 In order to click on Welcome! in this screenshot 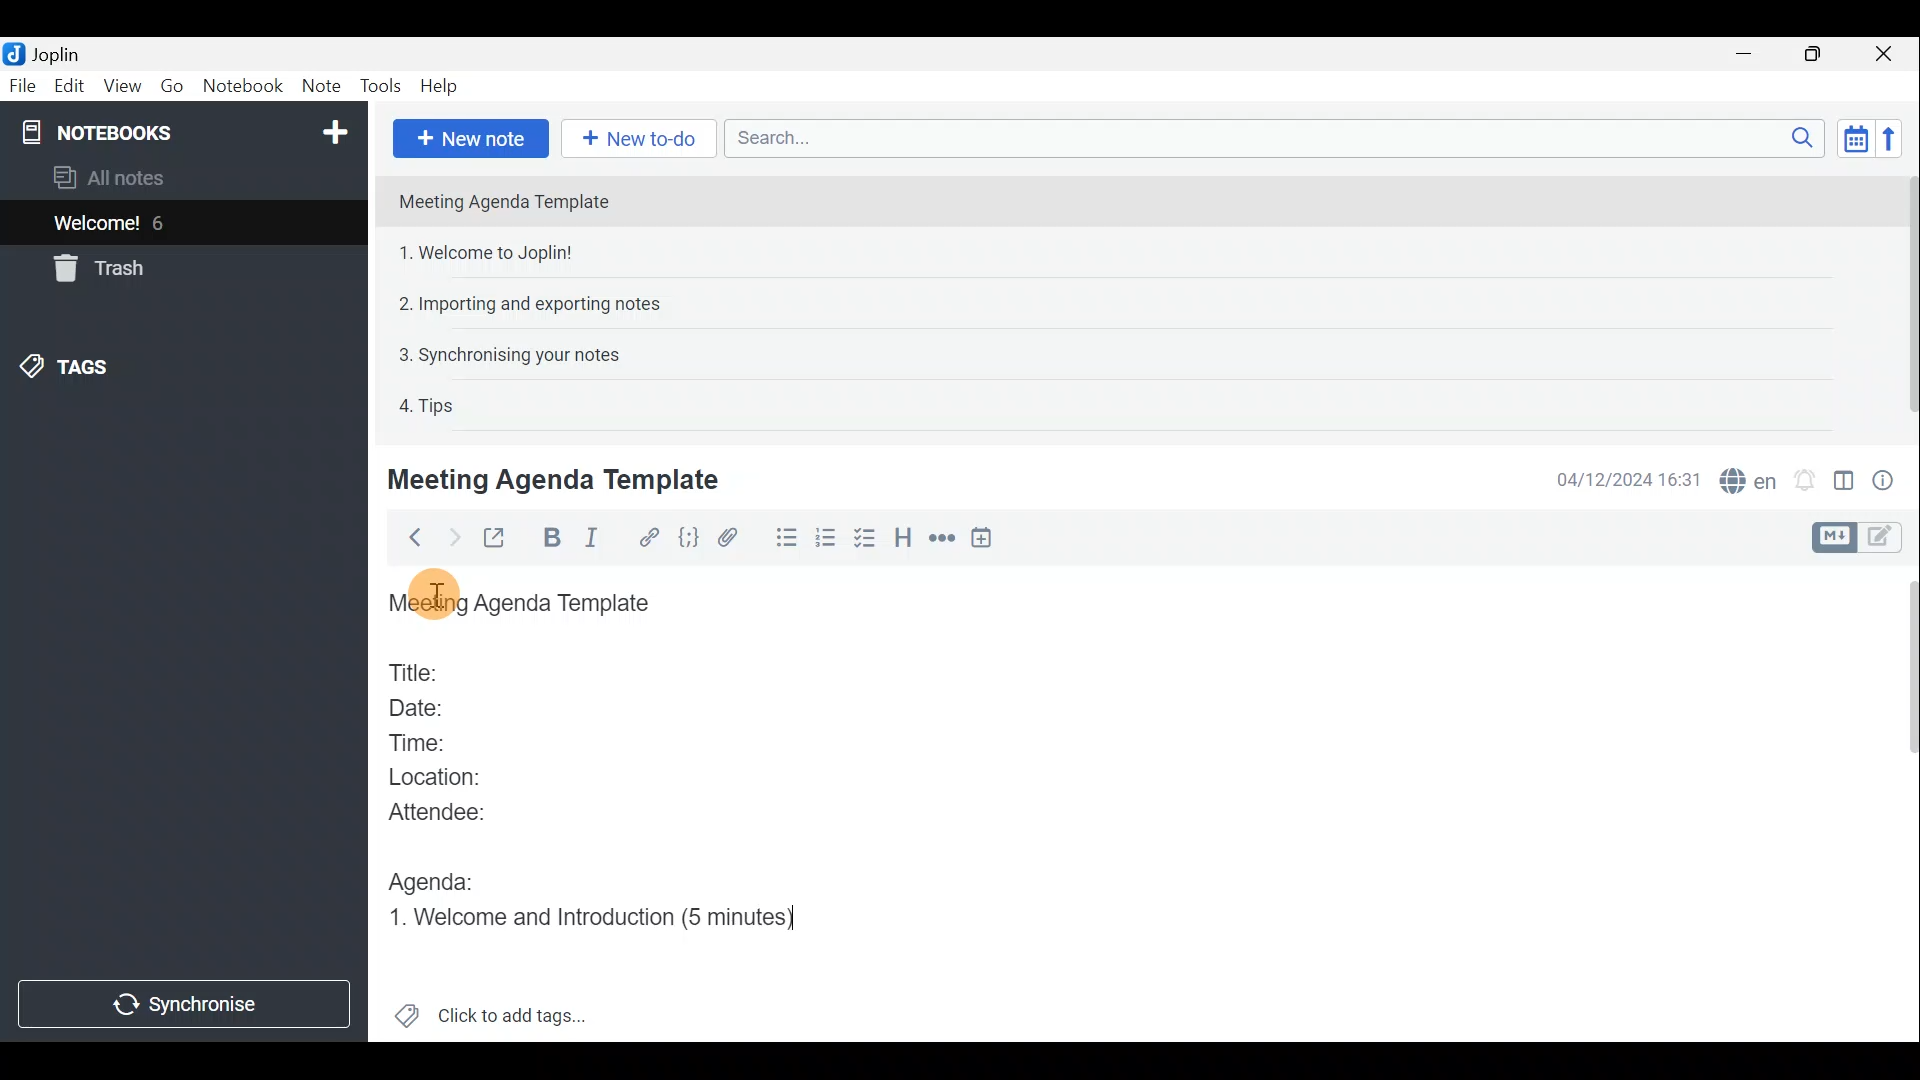, I will do `click(98, 225)`.